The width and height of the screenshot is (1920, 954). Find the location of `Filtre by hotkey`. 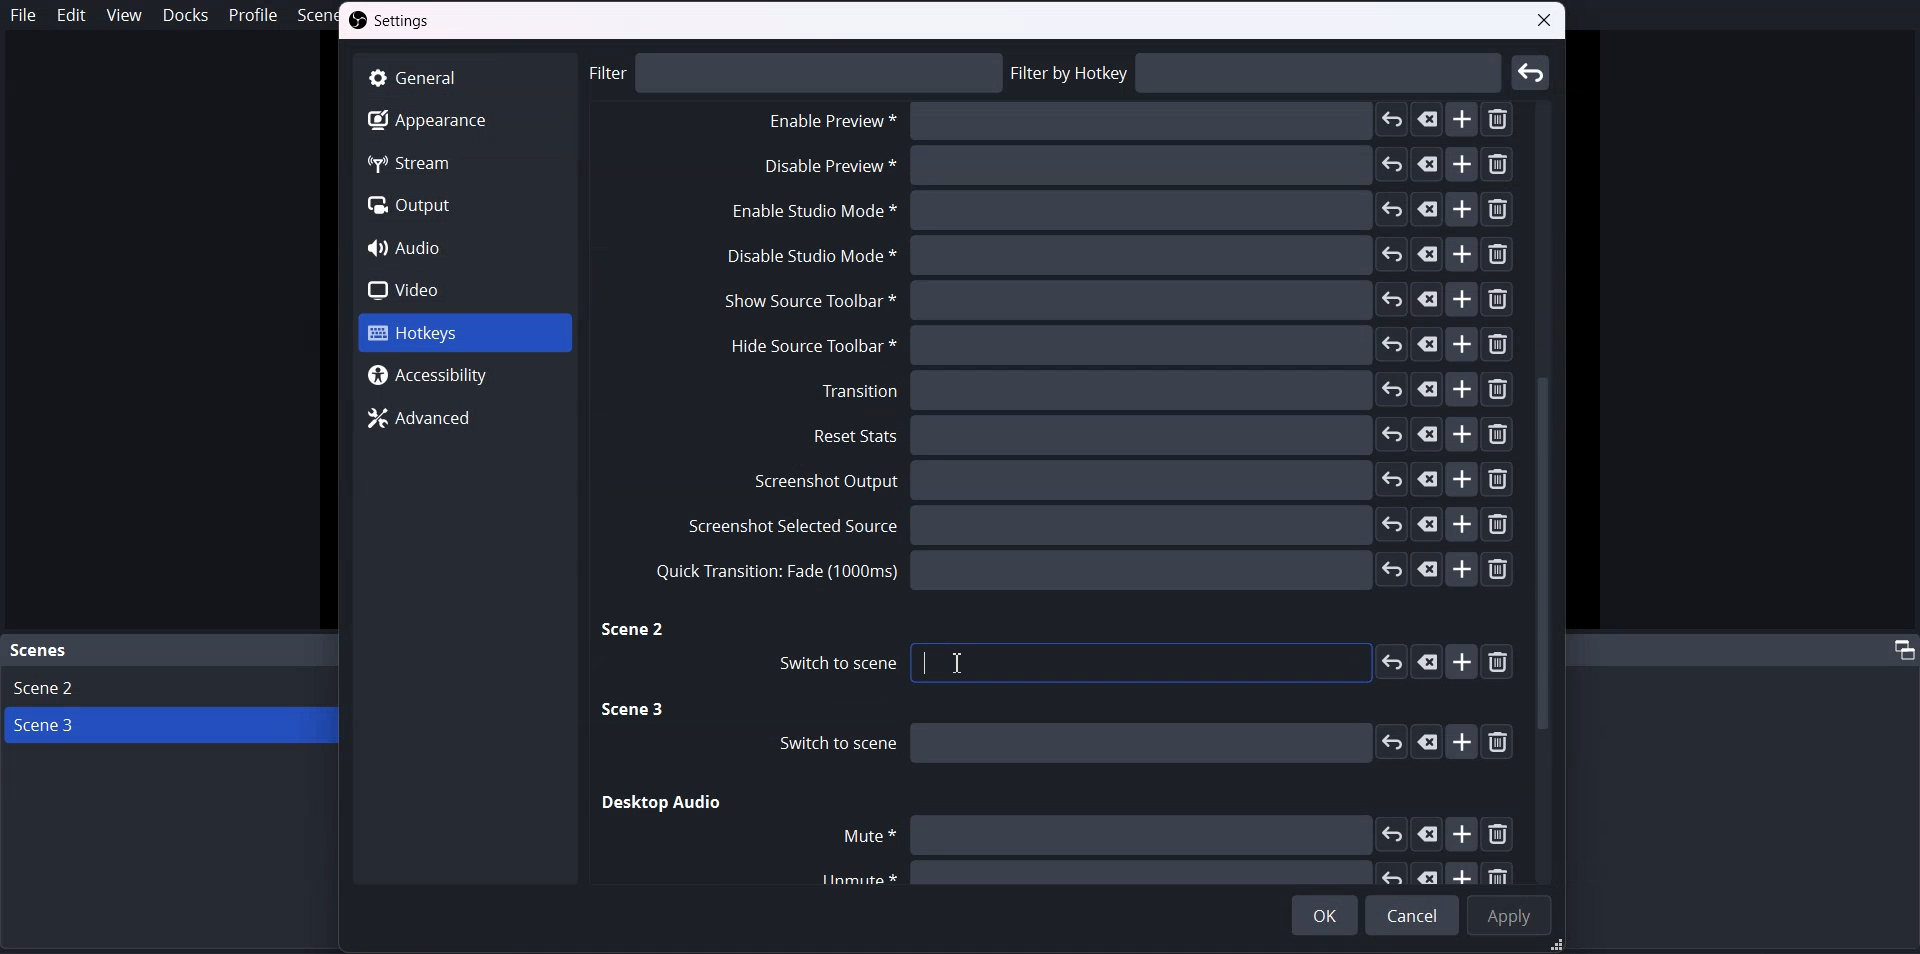

Filtre by hotkey is located at coordinates (1258, 73).